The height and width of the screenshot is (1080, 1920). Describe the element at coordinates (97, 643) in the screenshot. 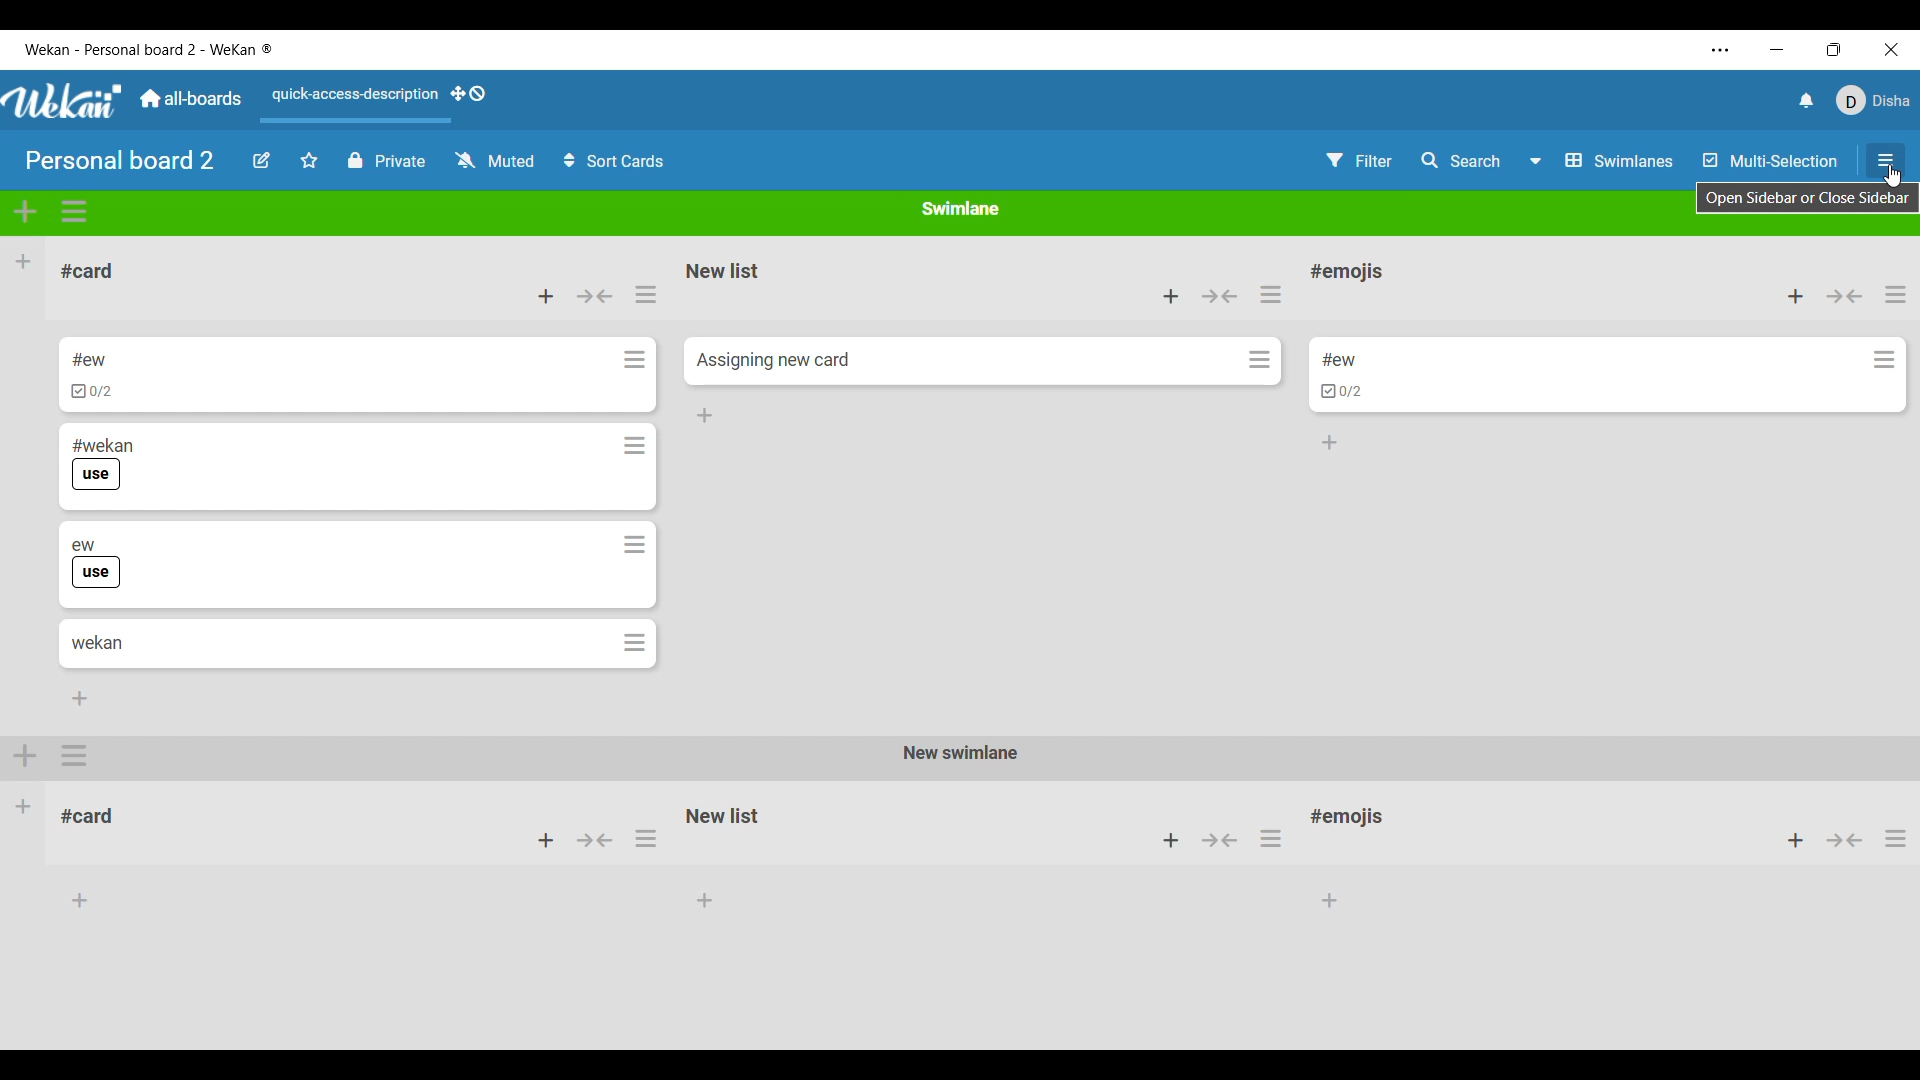

I see `Card title` at that location.